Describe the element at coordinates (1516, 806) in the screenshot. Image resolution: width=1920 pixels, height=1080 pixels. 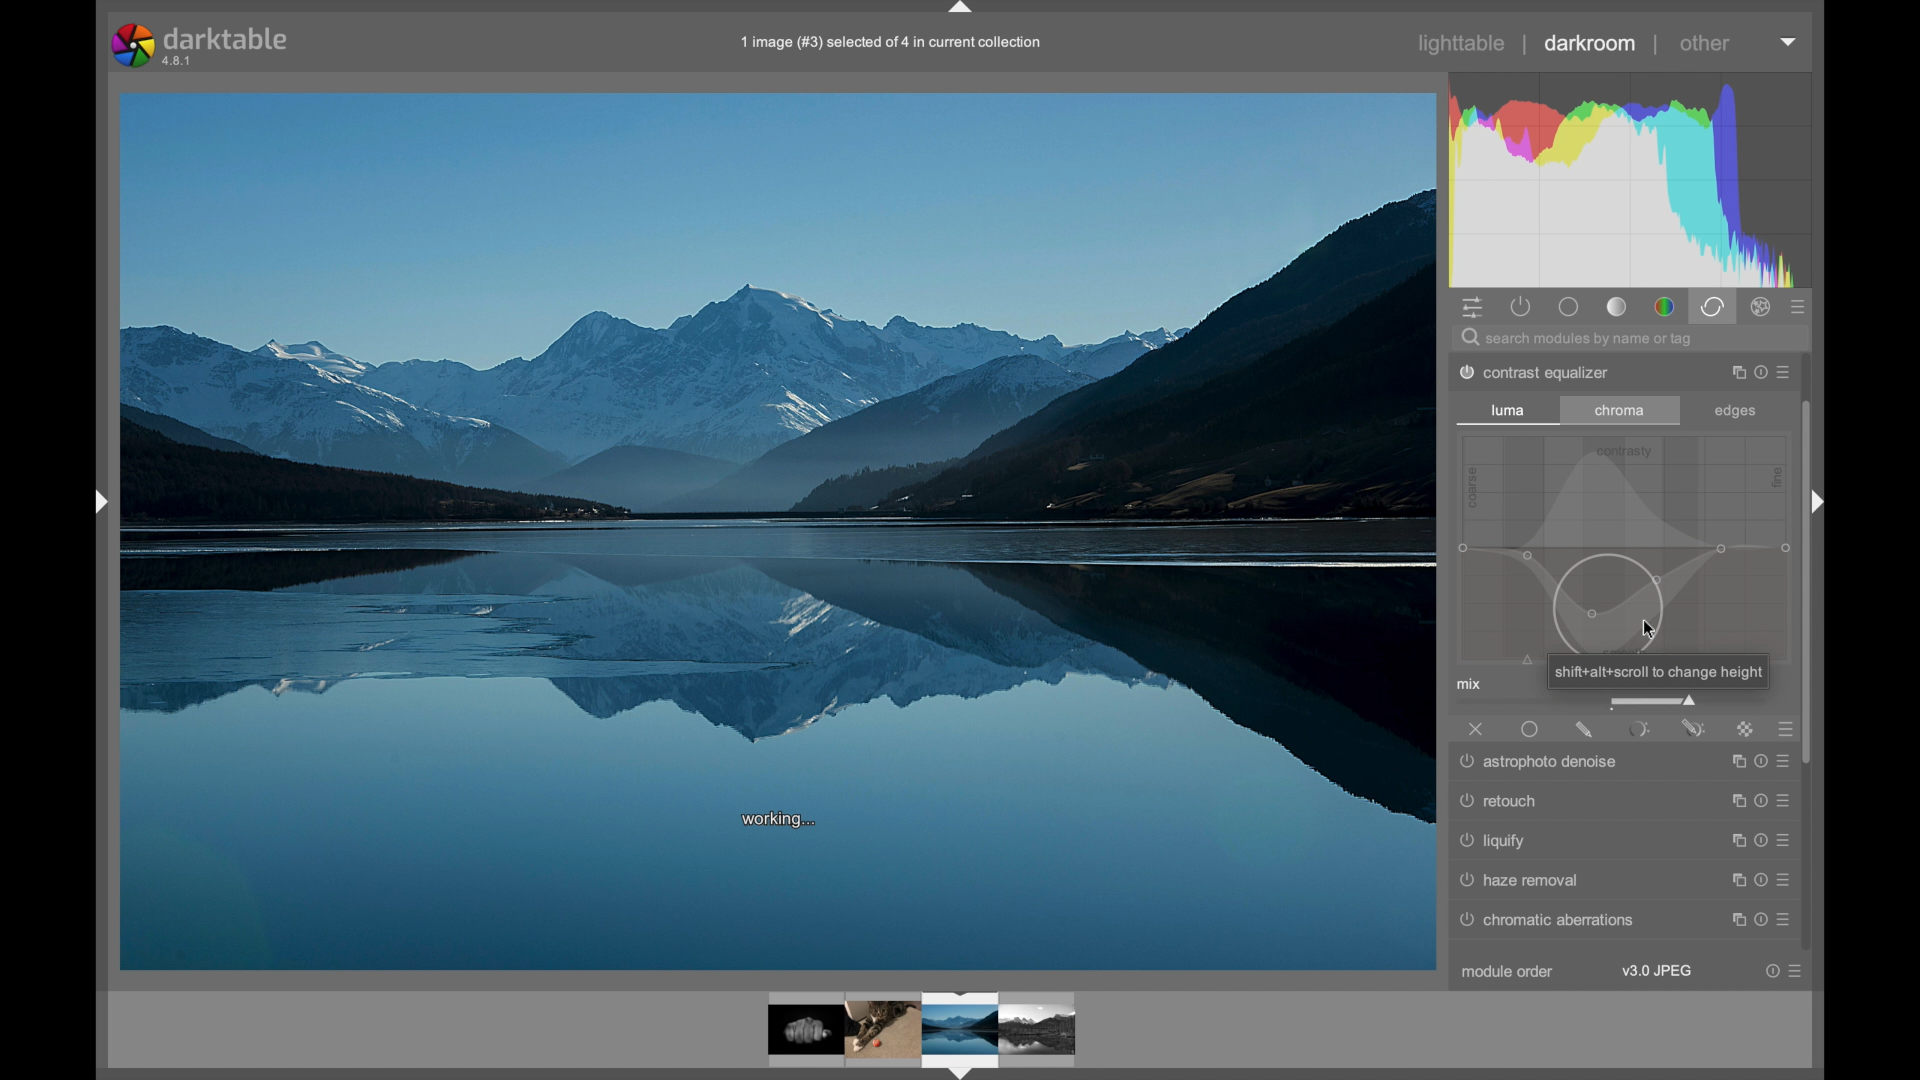
I see `surface blur` at that location.